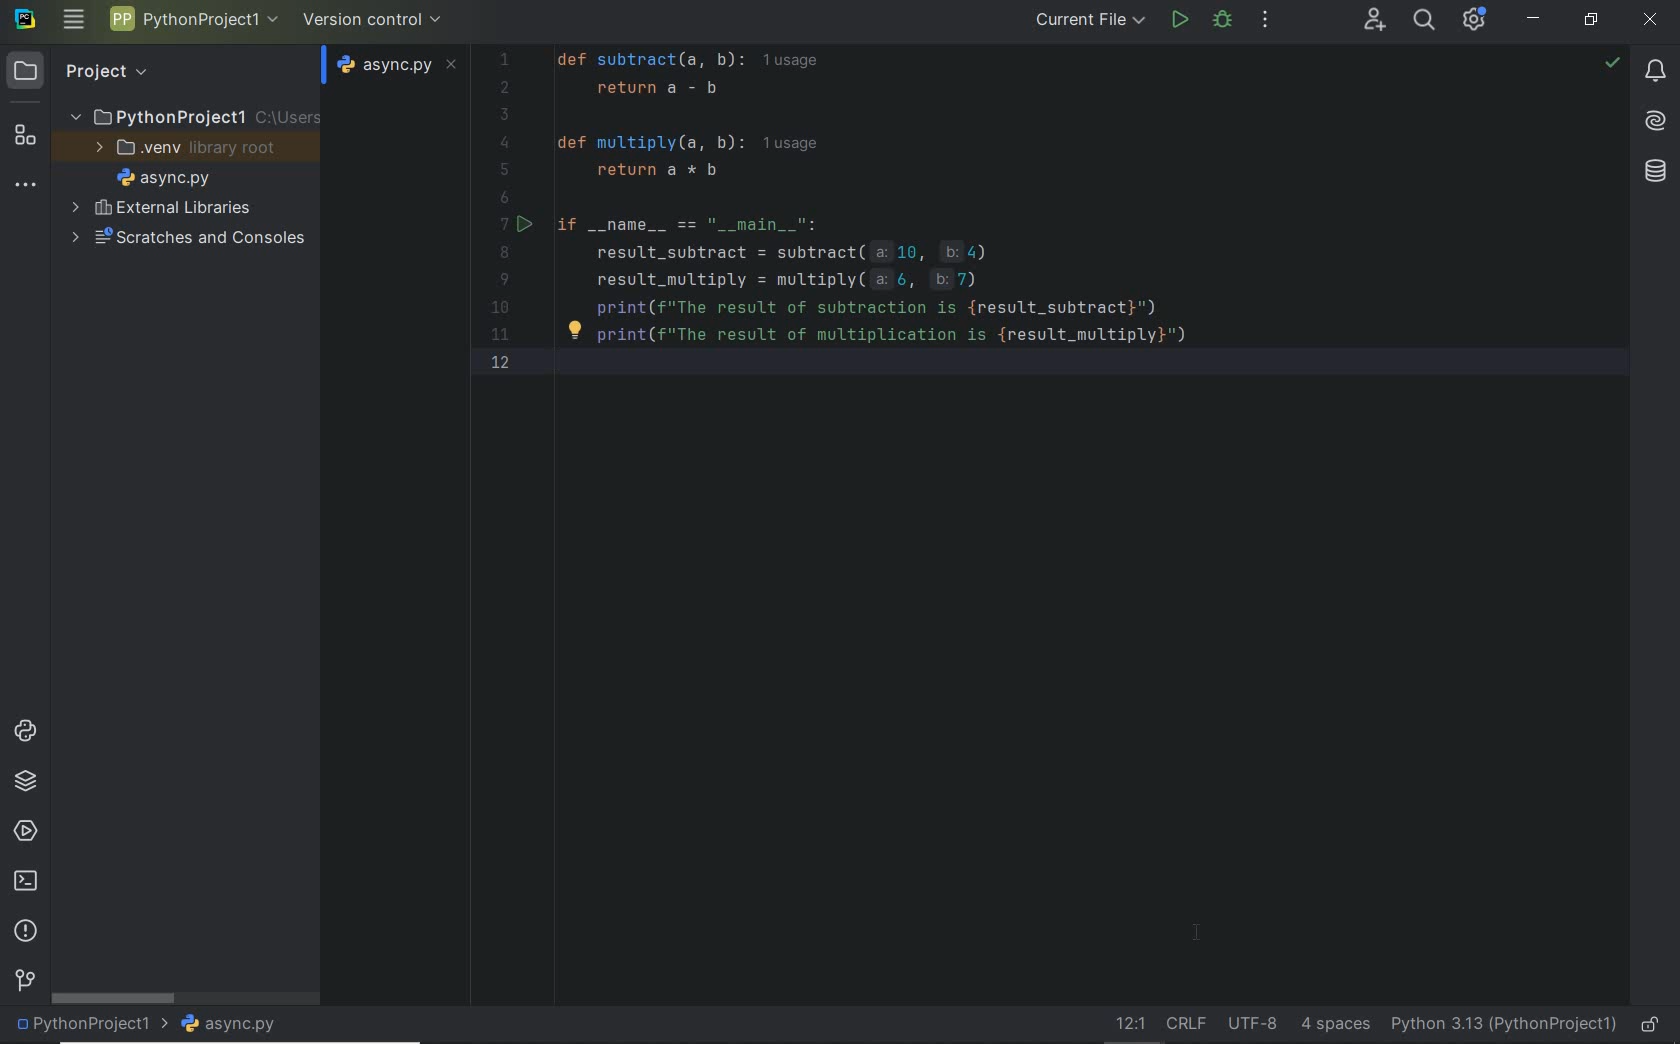  What do you see at coordinates (163, 208) in the screenshot?
I see `external libraries` at bounding box center [163, 208].